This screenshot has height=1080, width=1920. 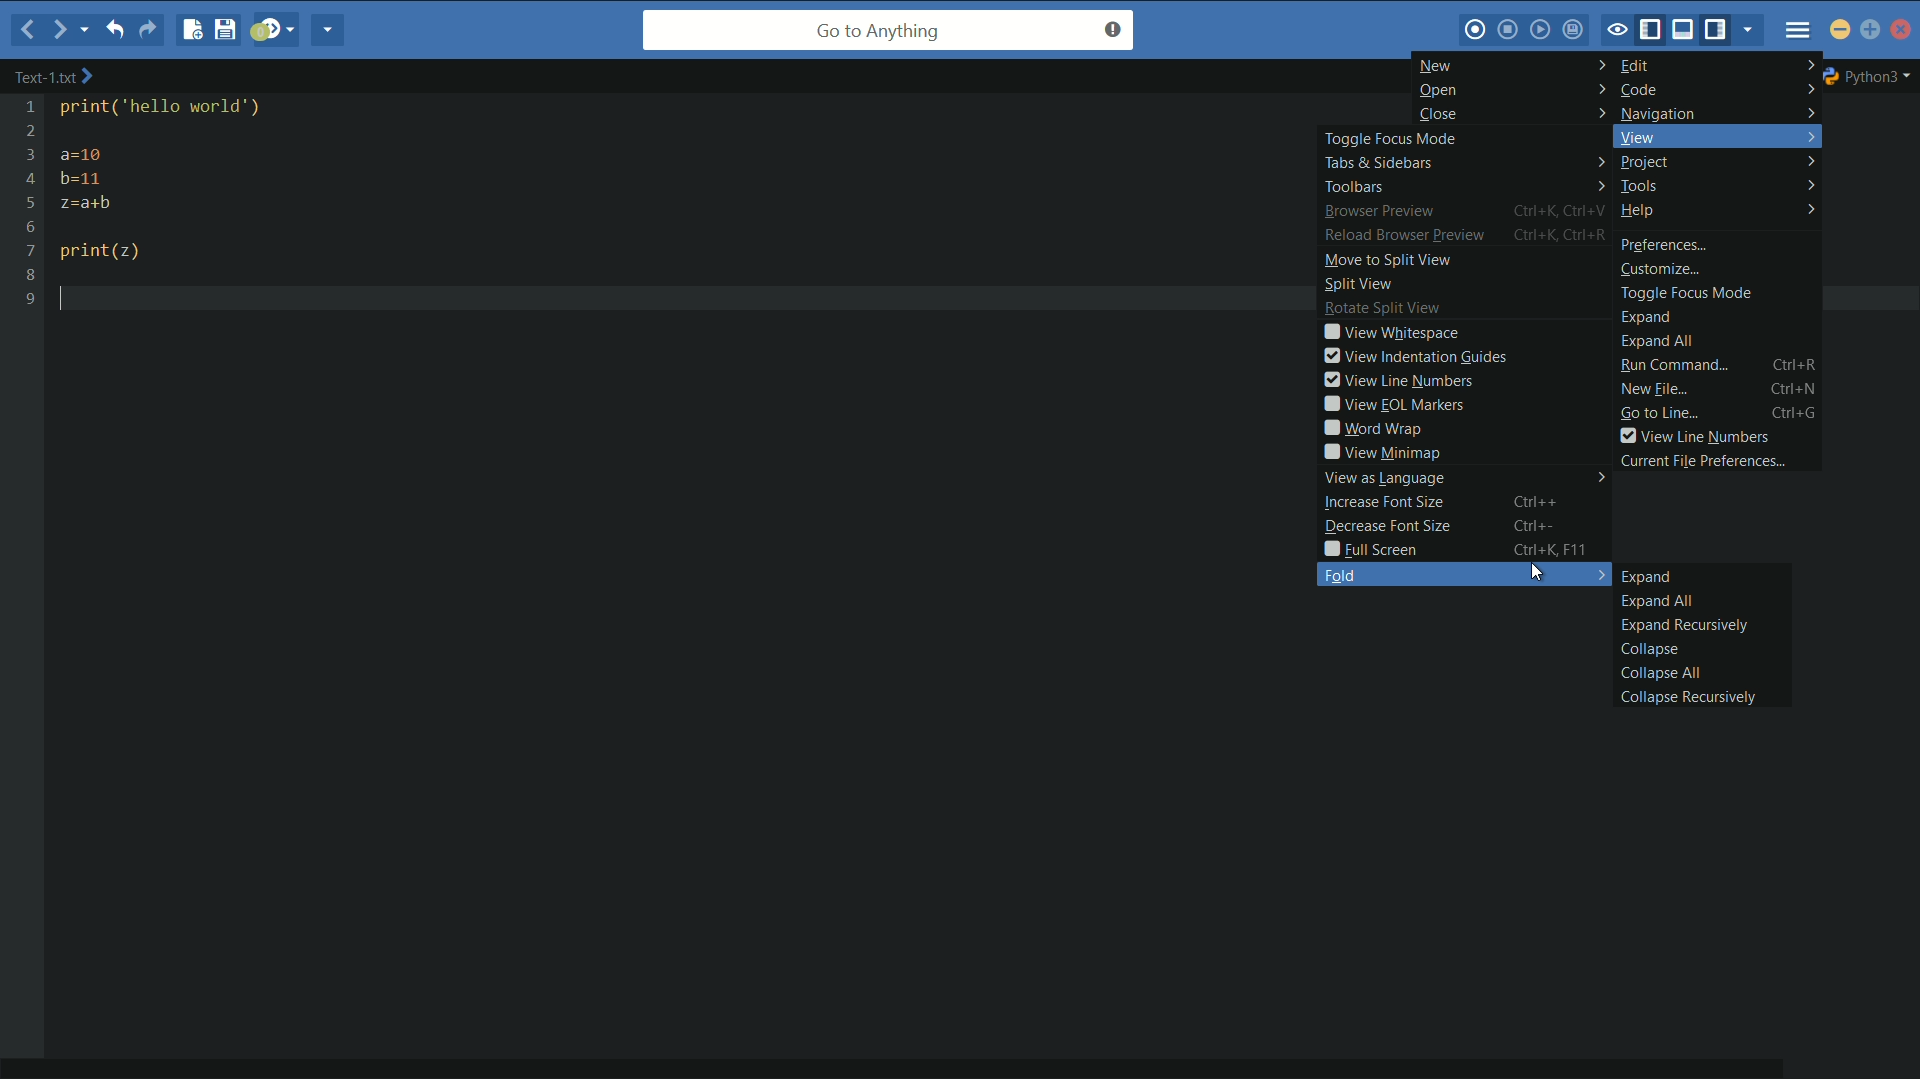 I want to click on tools, so click(x=1718, y=185).